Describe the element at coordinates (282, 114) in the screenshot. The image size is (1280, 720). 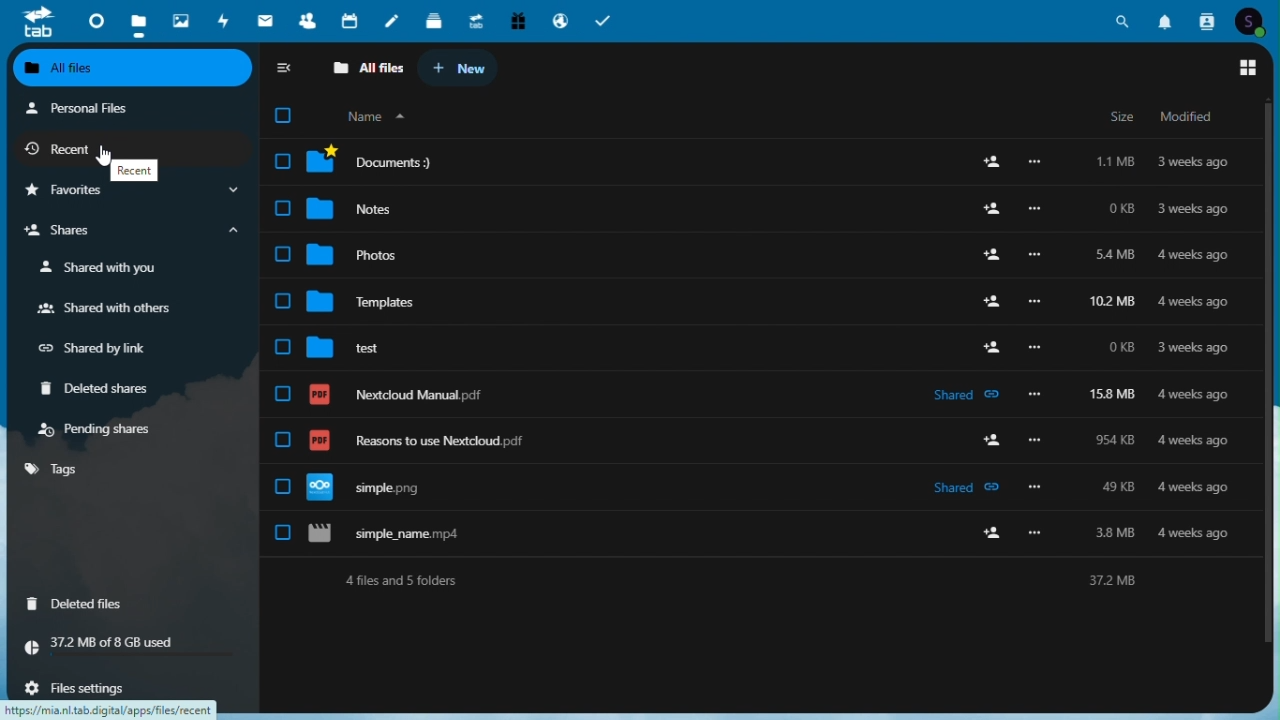
I see `Checkbox` at that location.